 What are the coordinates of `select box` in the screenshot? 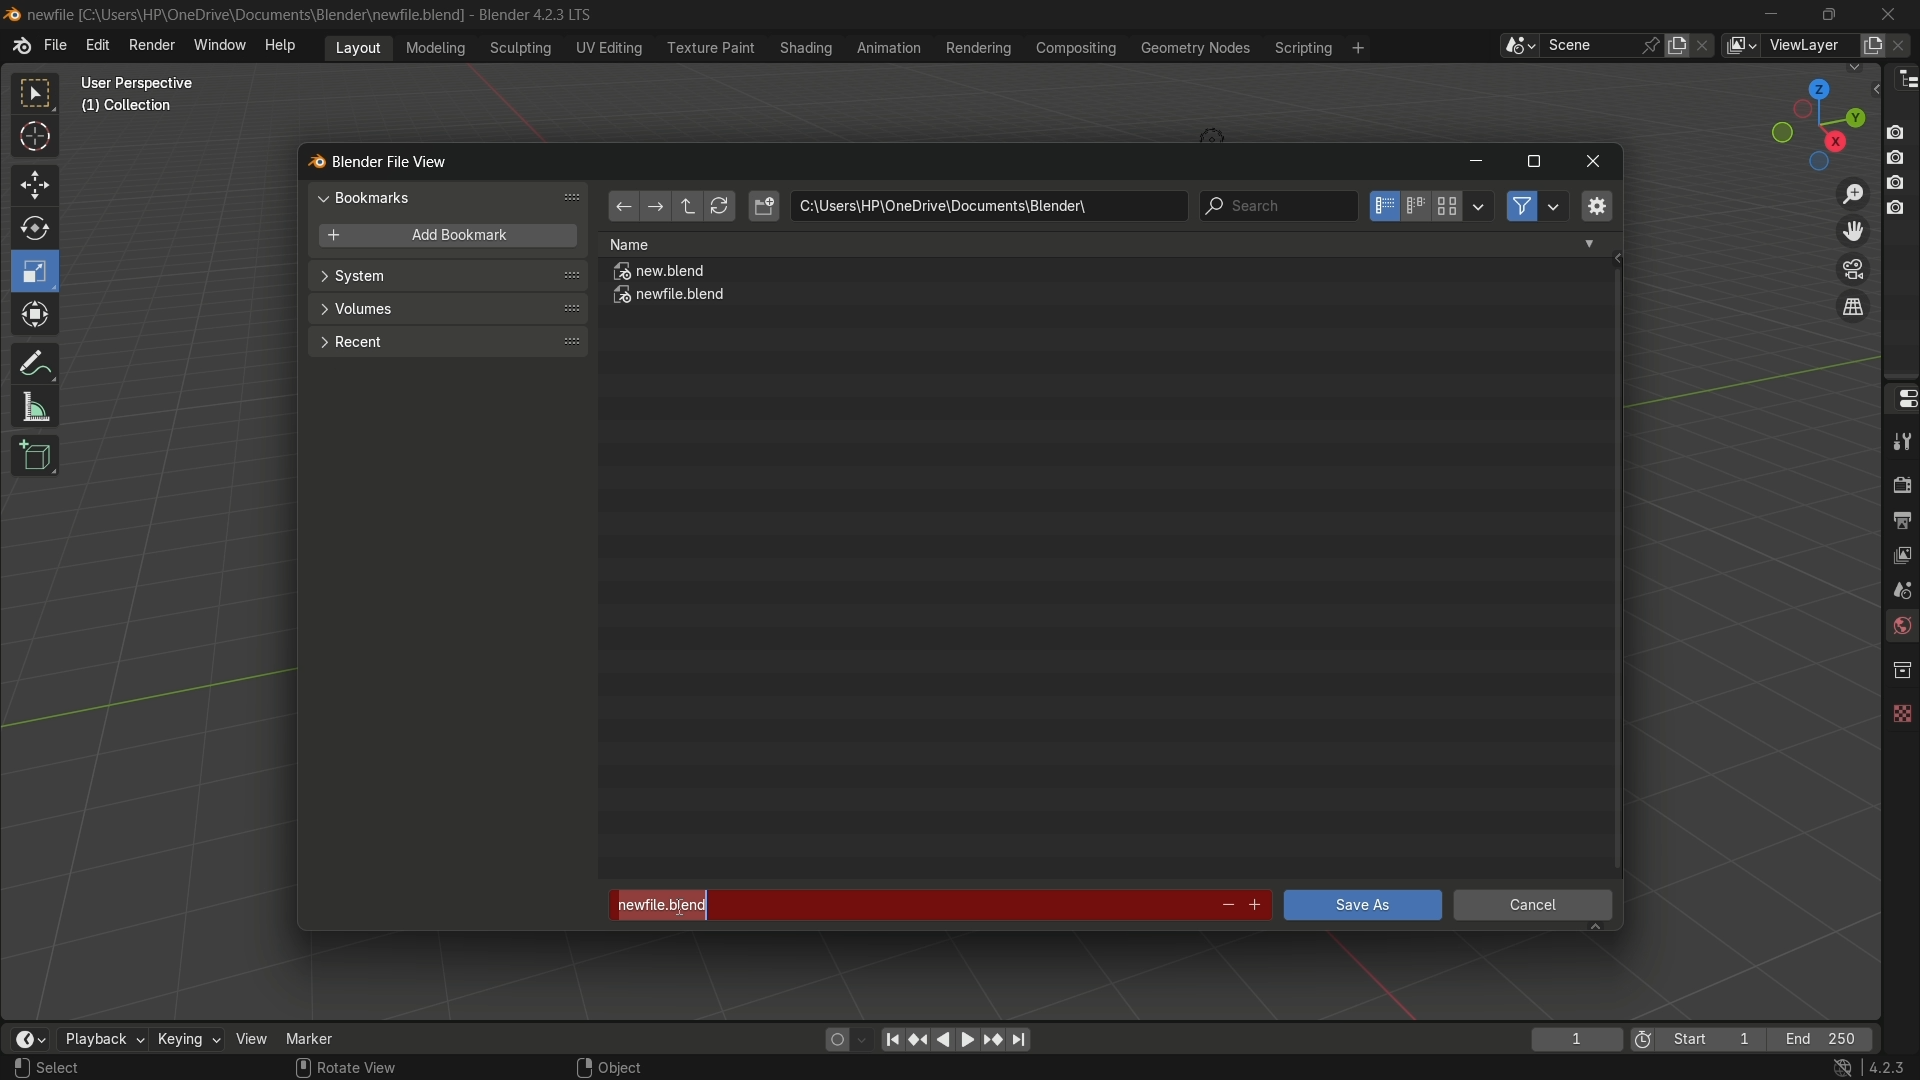 It's located at (37, 94).